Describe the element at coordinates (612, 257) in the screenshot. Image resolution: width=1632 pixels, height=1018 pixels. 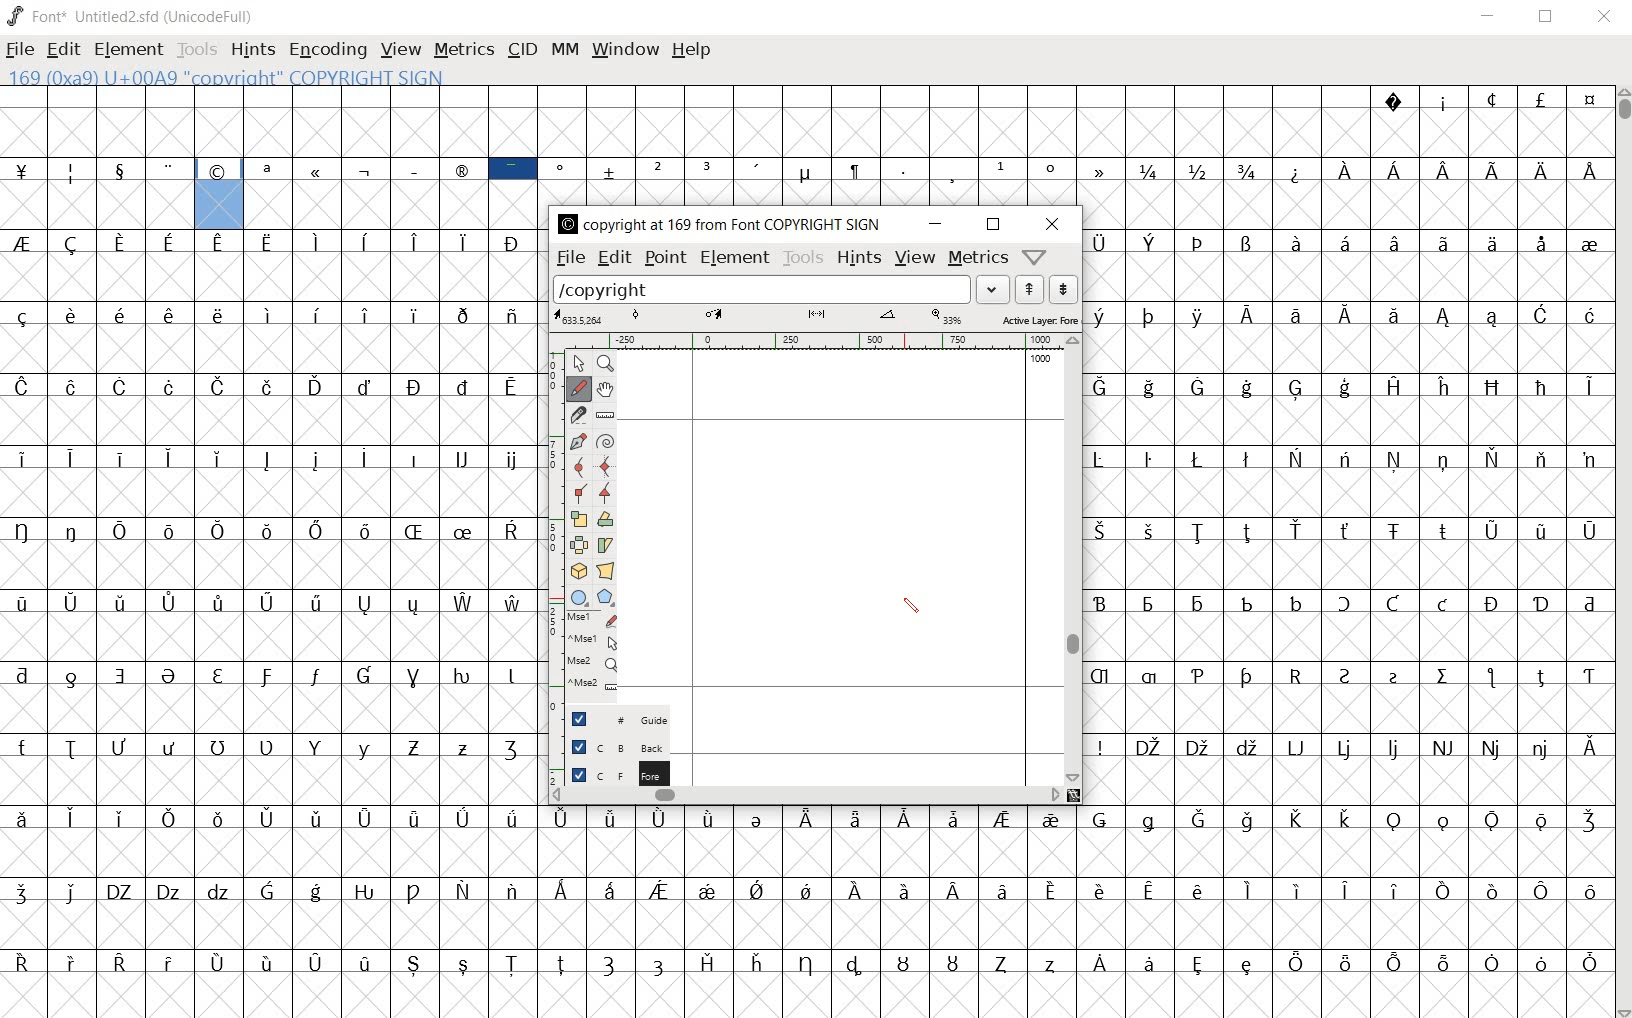
I see `edit` at that location.